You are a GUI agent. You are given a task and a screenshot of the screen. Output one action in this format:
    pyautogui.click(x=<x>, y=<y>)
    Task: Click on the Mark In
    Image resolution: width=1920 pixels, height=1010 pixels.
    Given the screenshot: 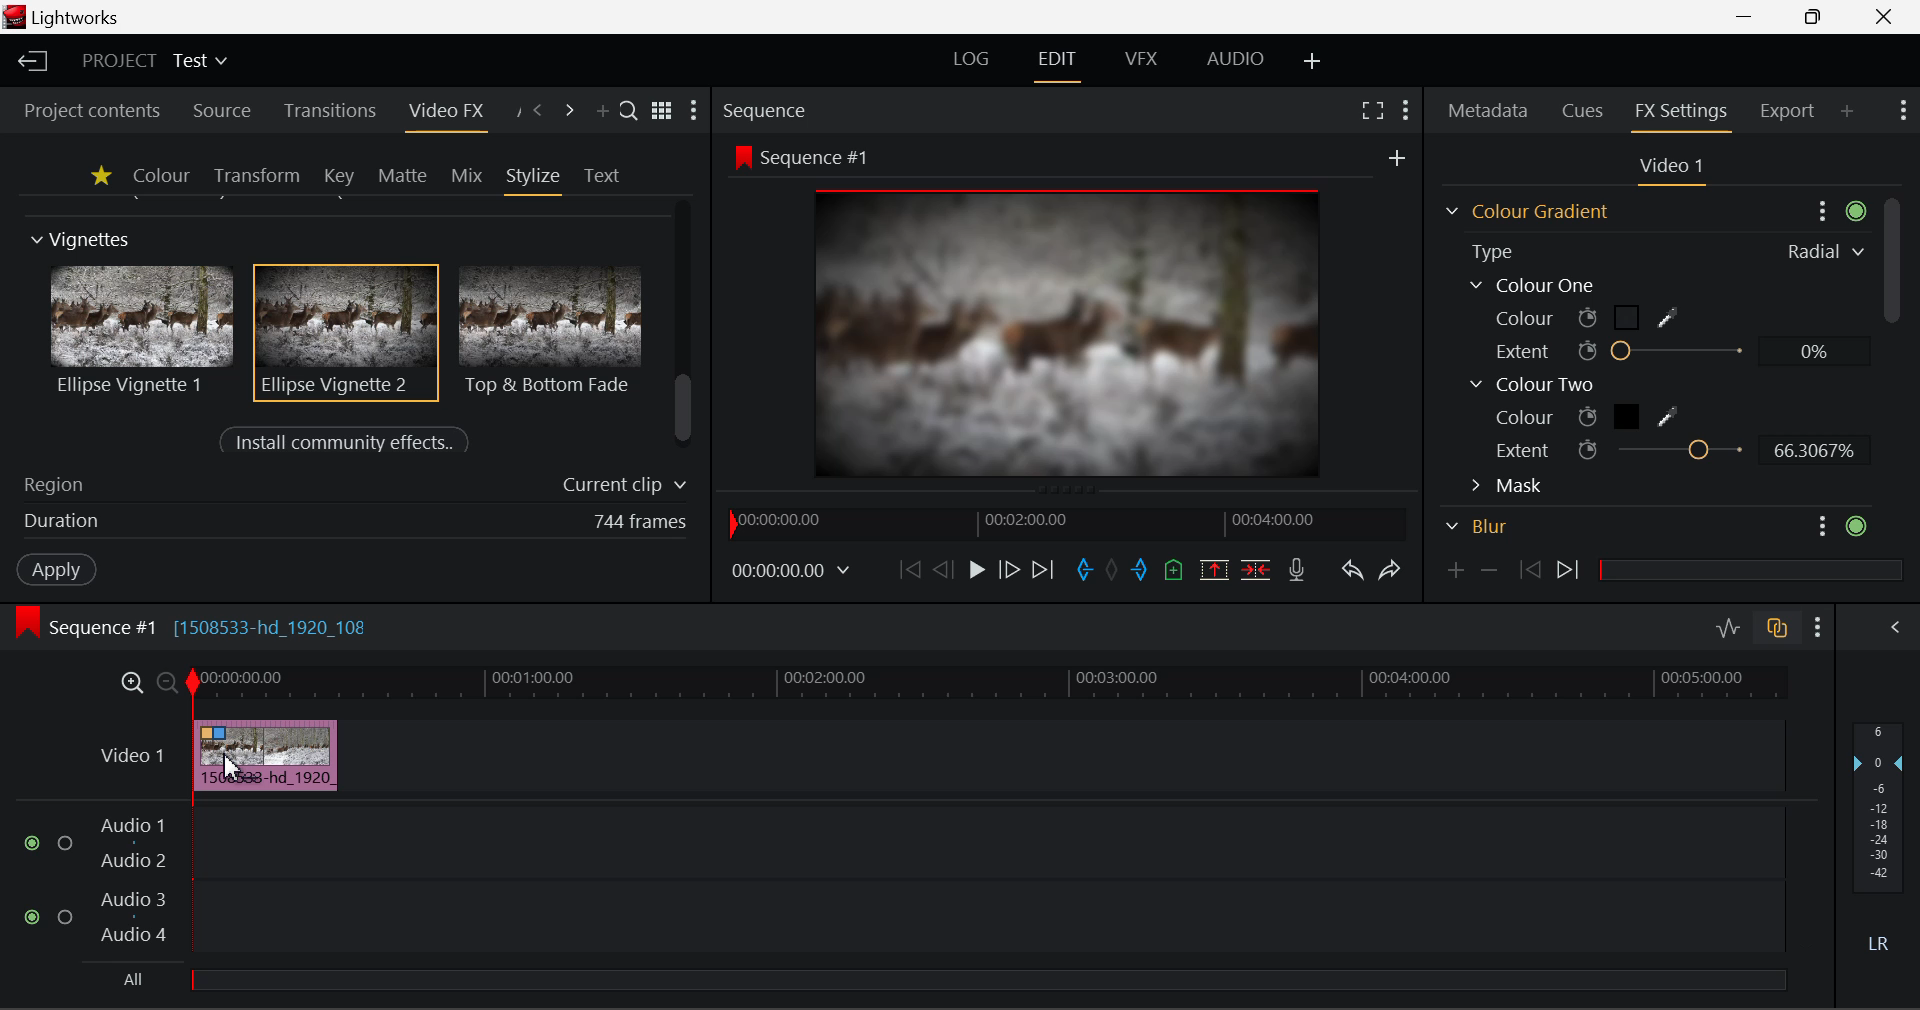 What is the action you would take?
    pyautogui.click(x=1082, y=567)
    